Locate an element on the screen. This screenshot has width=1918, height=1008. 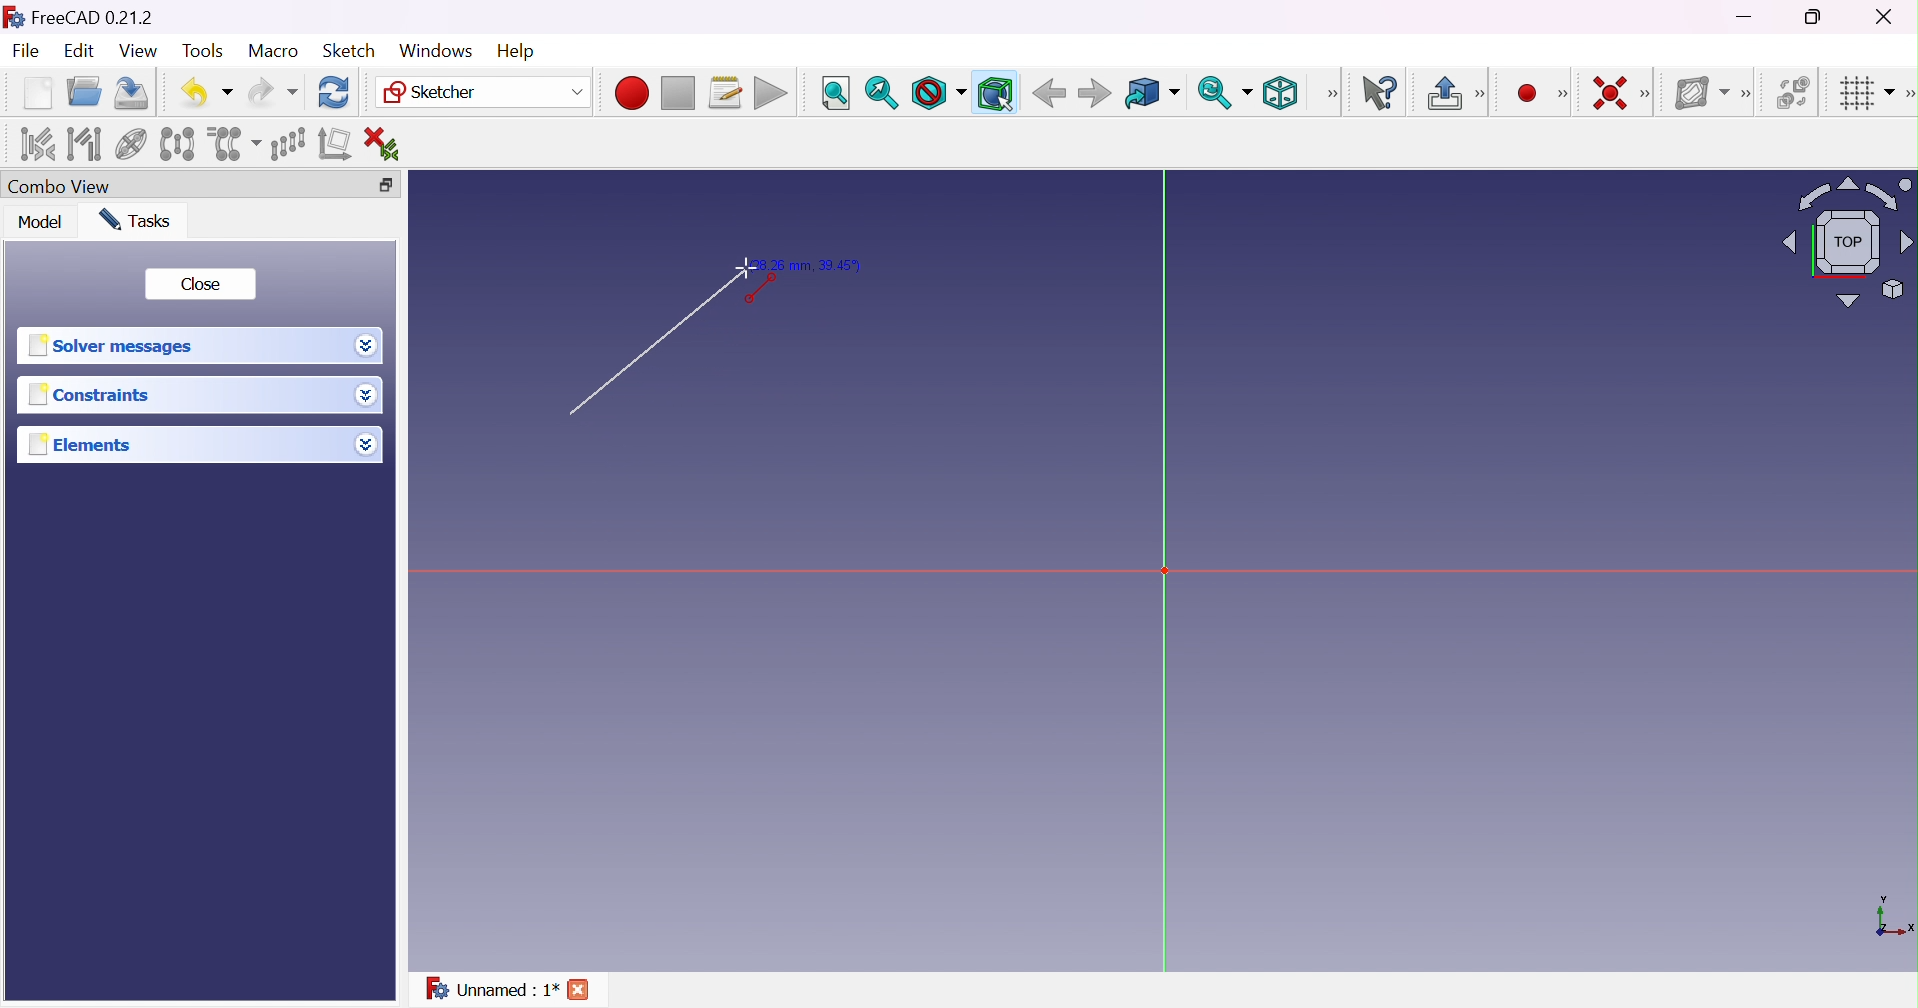
Remove axes alignment is located at coordinates (335, 146).